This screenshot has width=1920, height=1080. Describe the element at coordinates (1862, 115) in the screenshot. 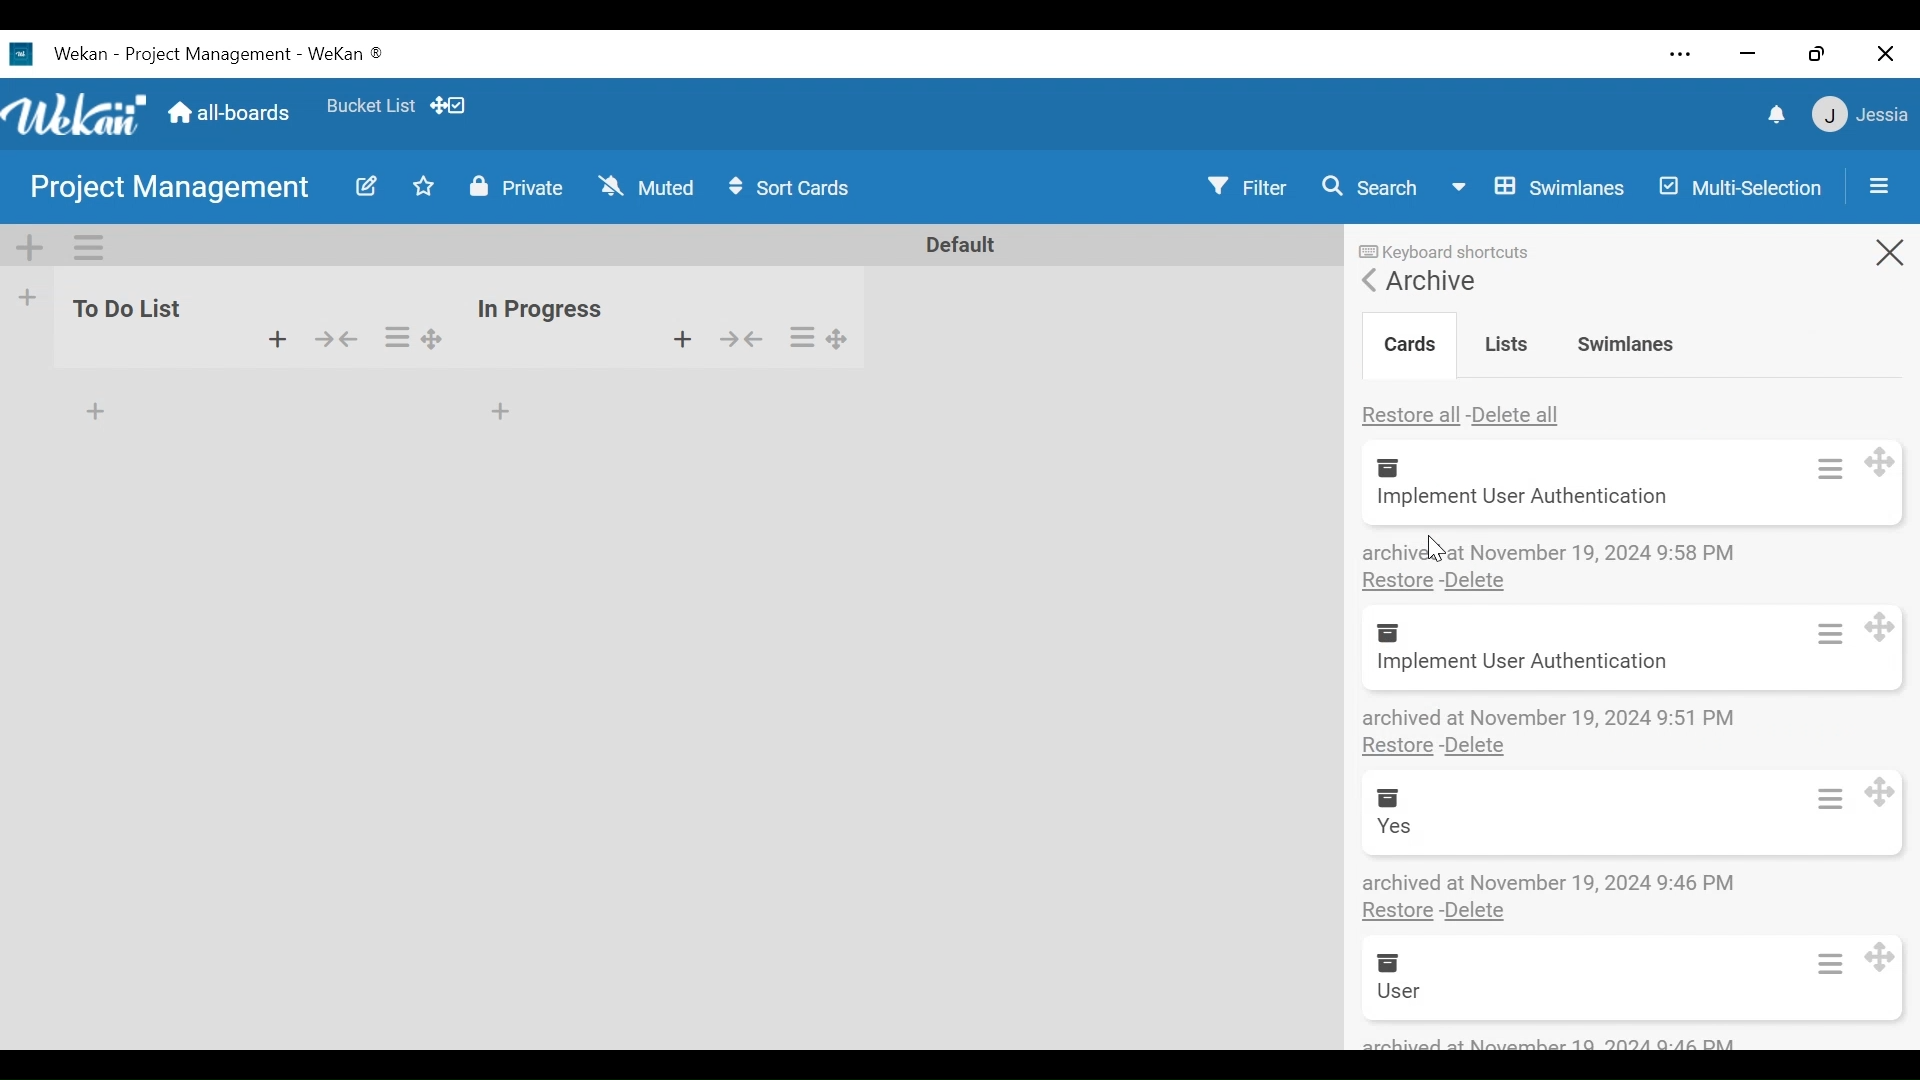

I see `Member Settings` at that location.